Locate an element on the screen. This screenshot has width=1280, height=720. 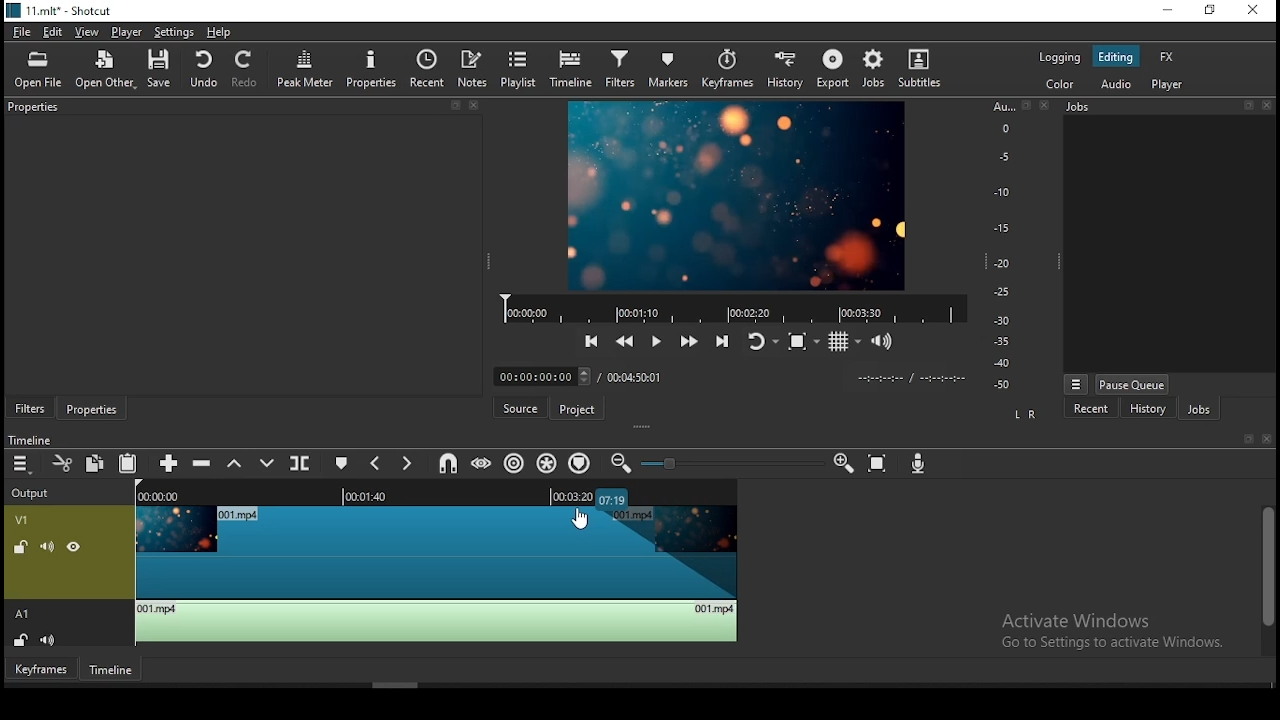
open other is located at coordinates (105, 68).